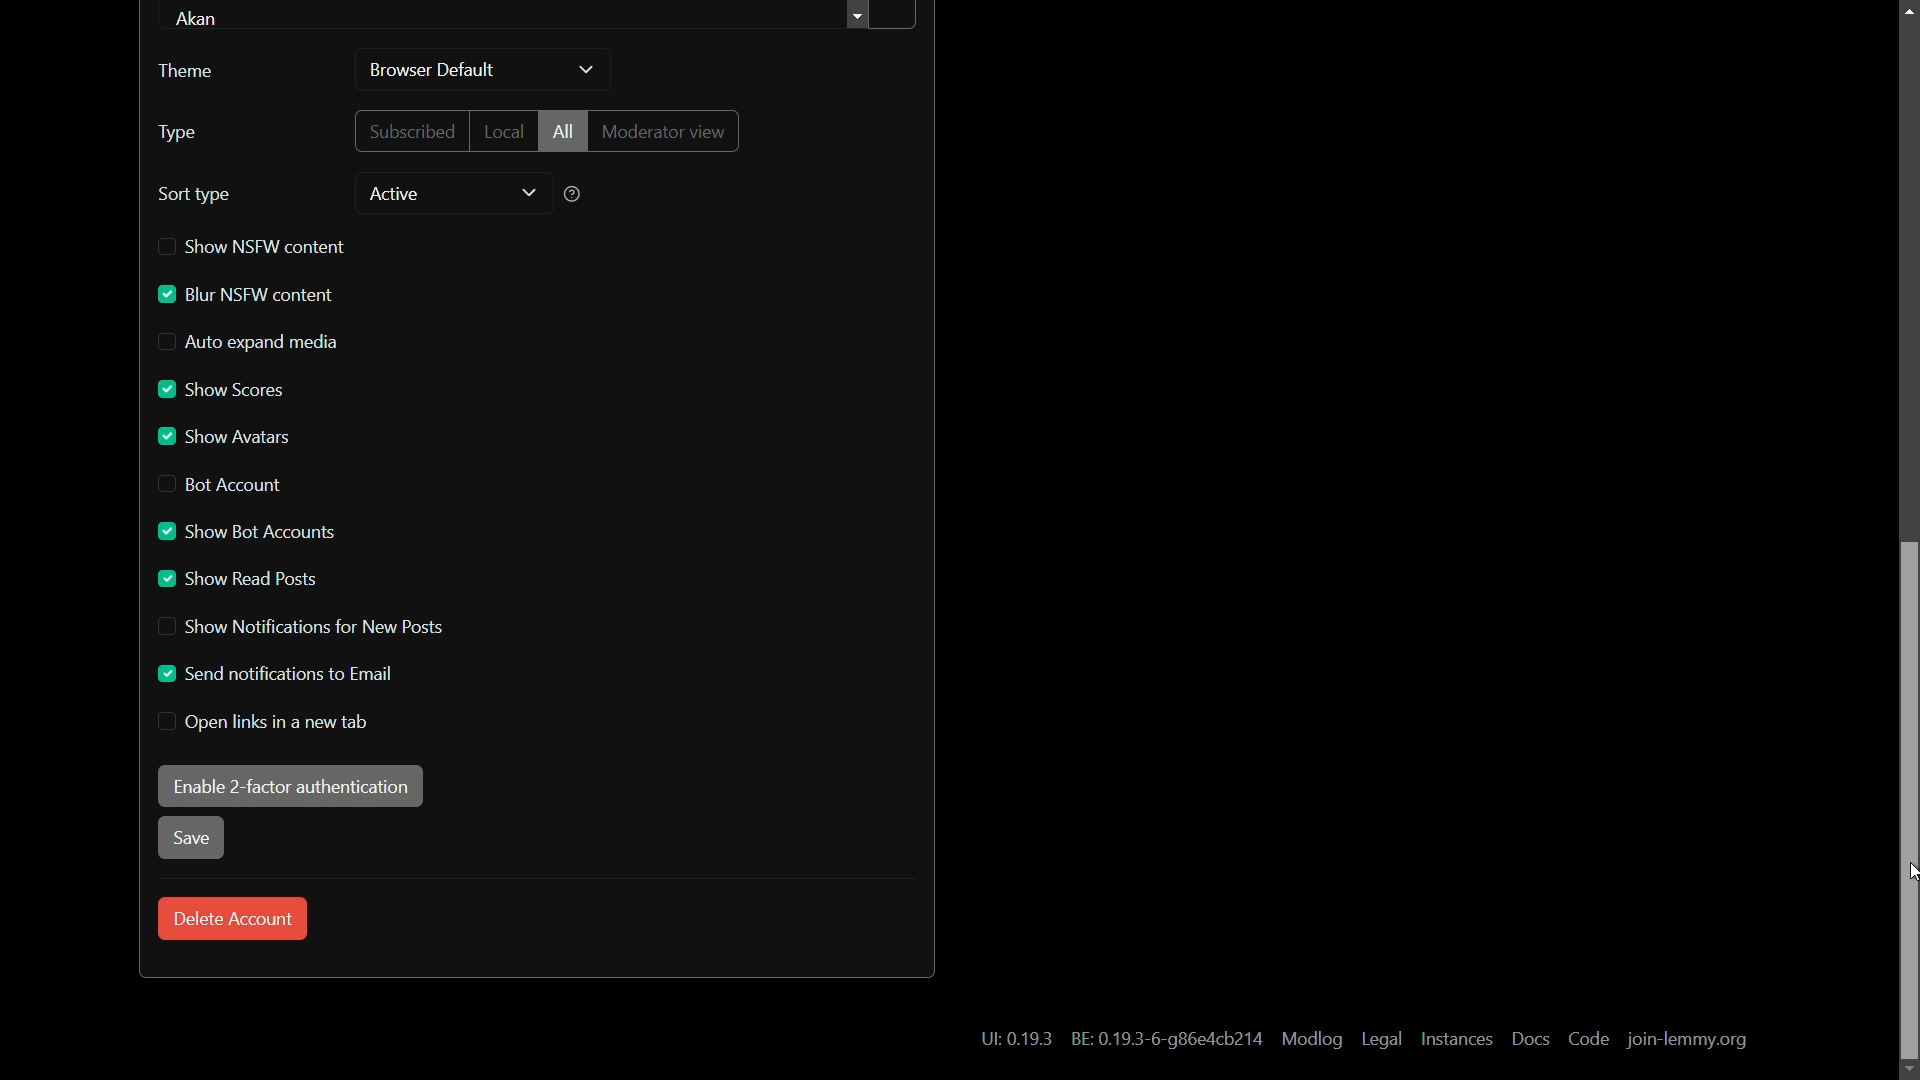 Image resolution: width=1920 pixels, height=1080 pixels. Describe the element at coordinates (1589, 1040) in the screenshot. I see `code` at that location.